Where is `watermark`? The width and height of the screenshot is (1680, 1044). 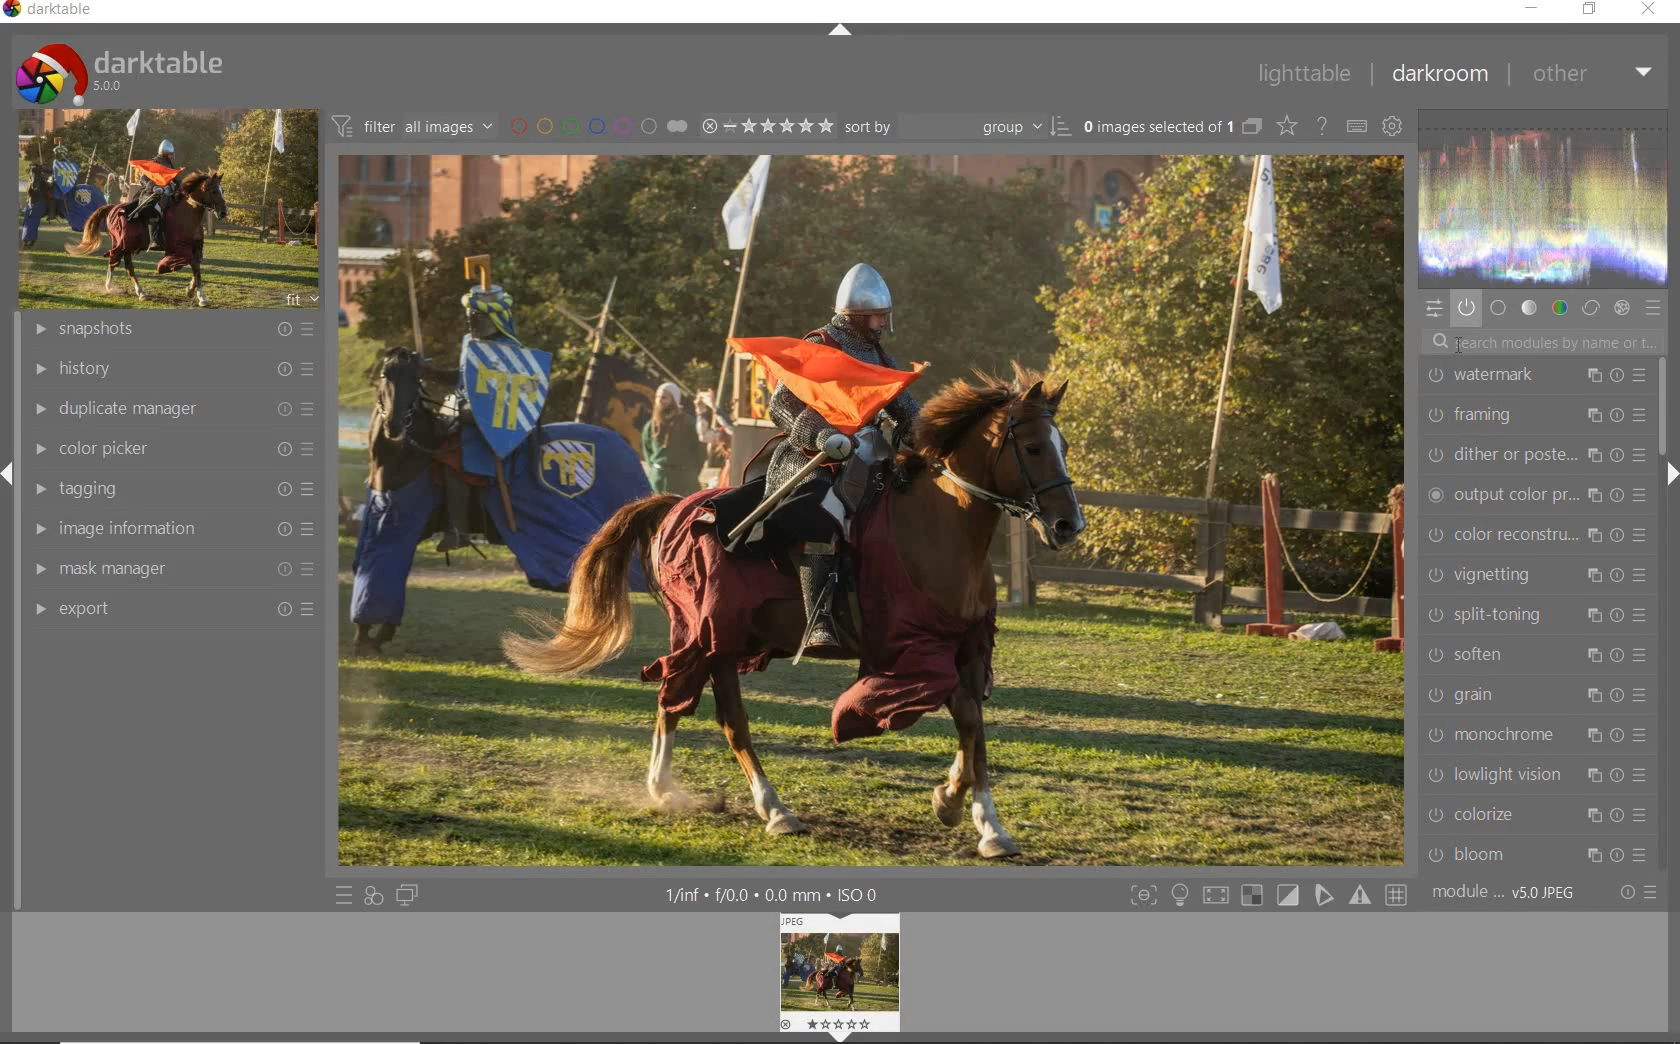 watermark is located at coordinates (1535, 377).